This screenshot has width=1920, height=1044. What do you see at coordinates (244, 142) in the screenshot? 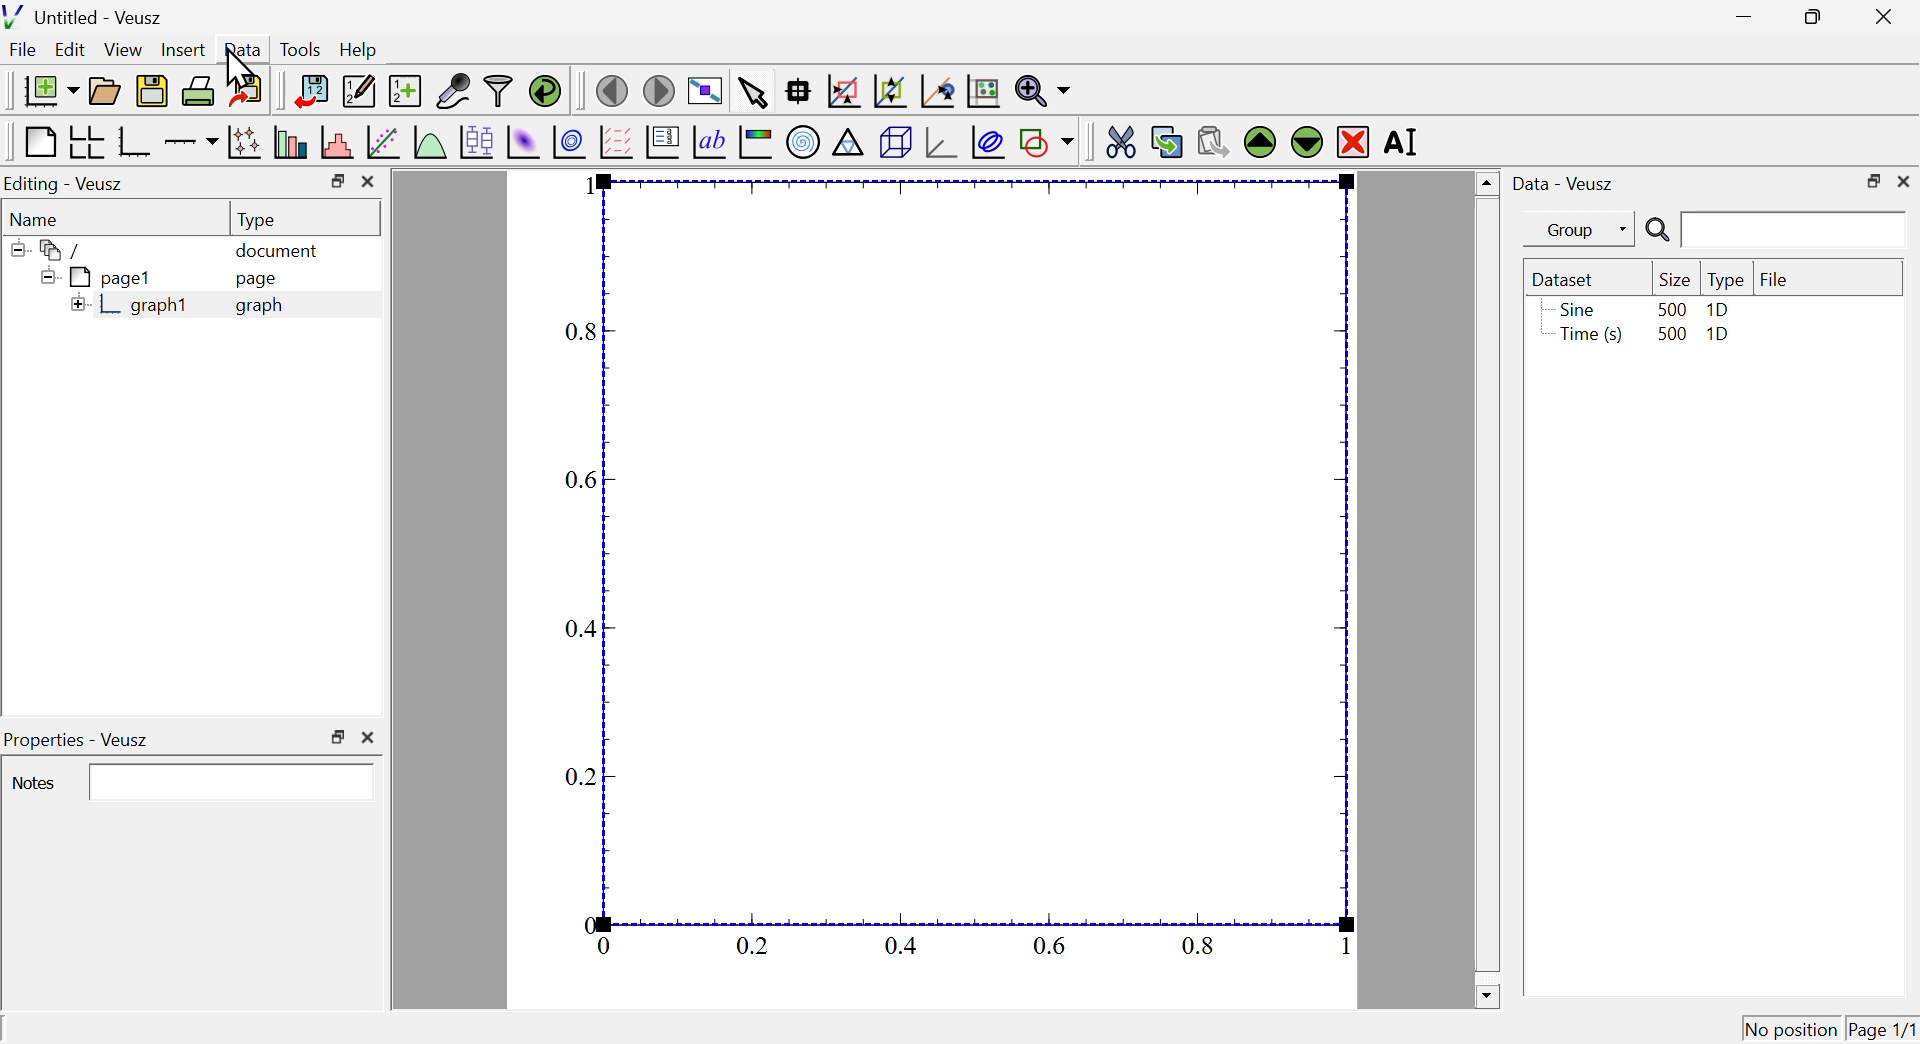
I see `plot points with lines and errorbars` at bounding box center [244, 142].